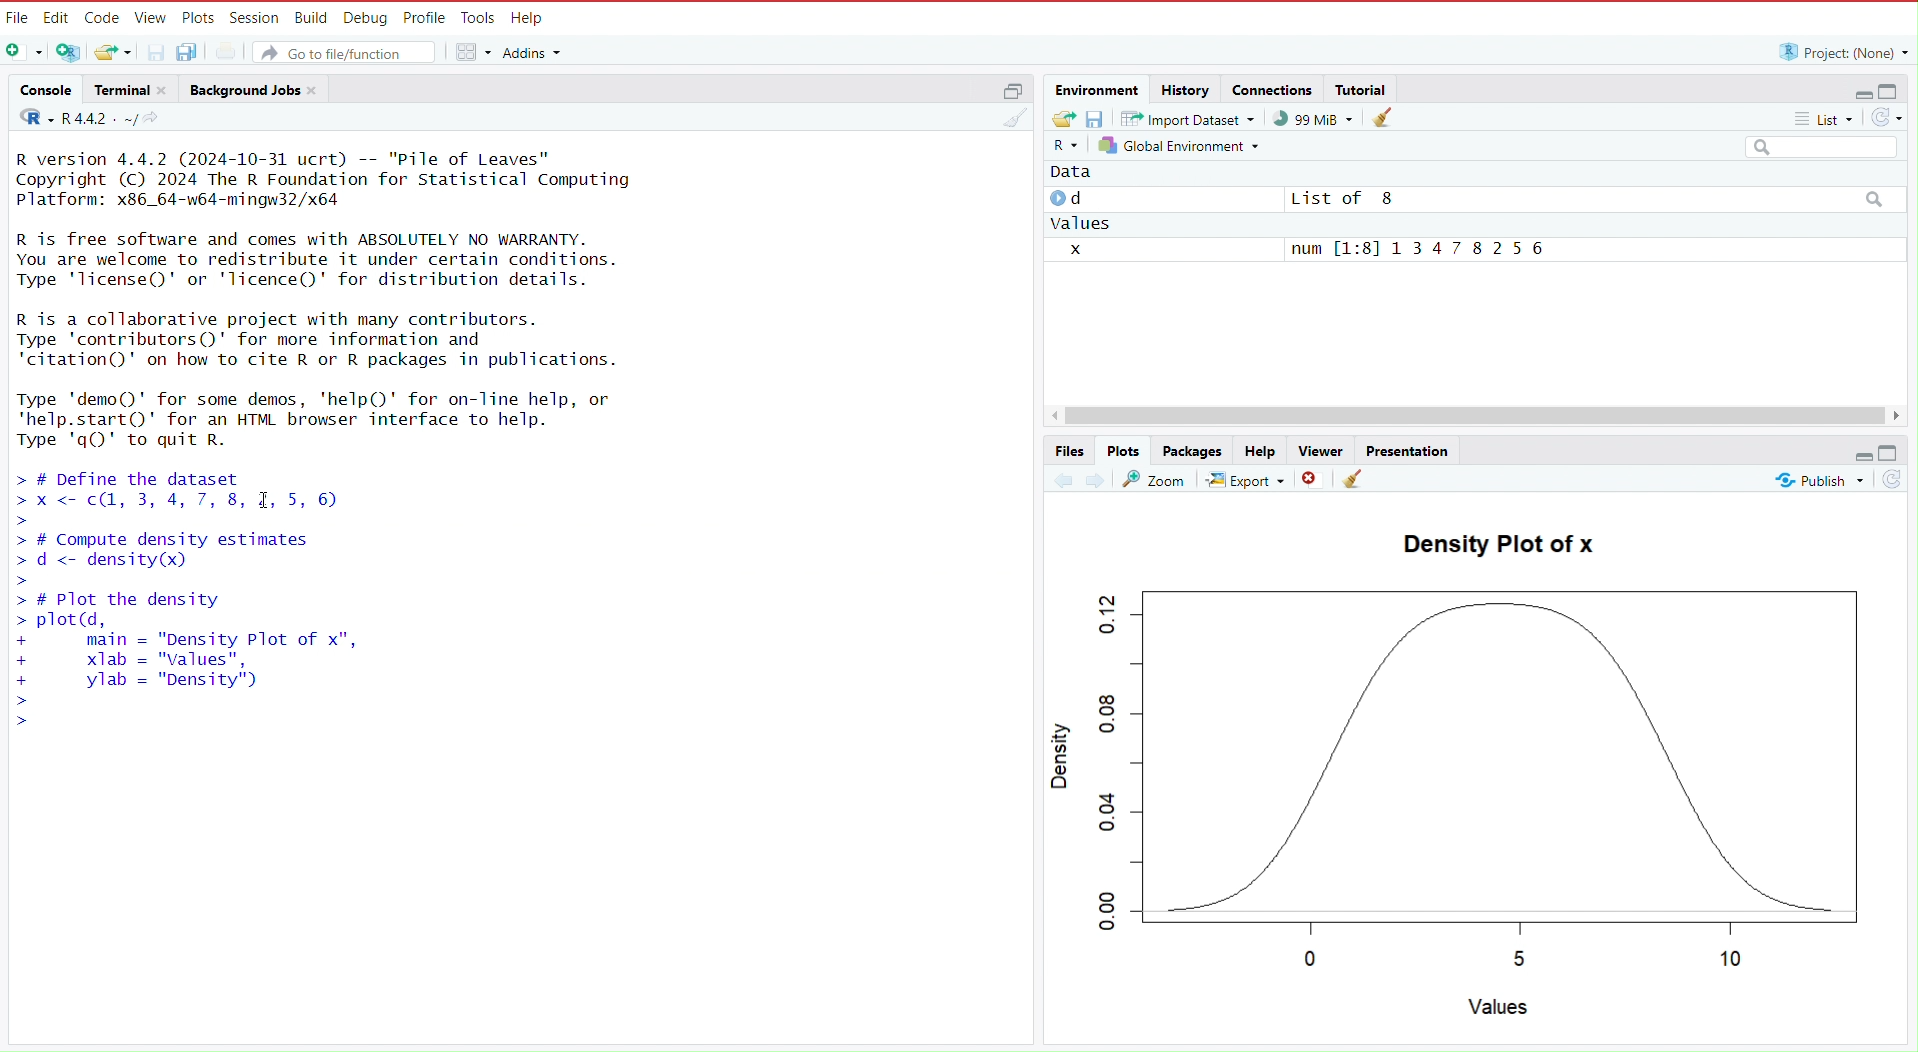 This screenshot has height=1052, width=1918. Describe the element at coordinates (328, 258) in the screenshot. I see `R is free software and comes with ABSOLUTELY NO WARRANTY.
You are welcome to redistribute it under certain conditions.
Type 'license()' or 'Ticence()' for distribution details.` at that location.